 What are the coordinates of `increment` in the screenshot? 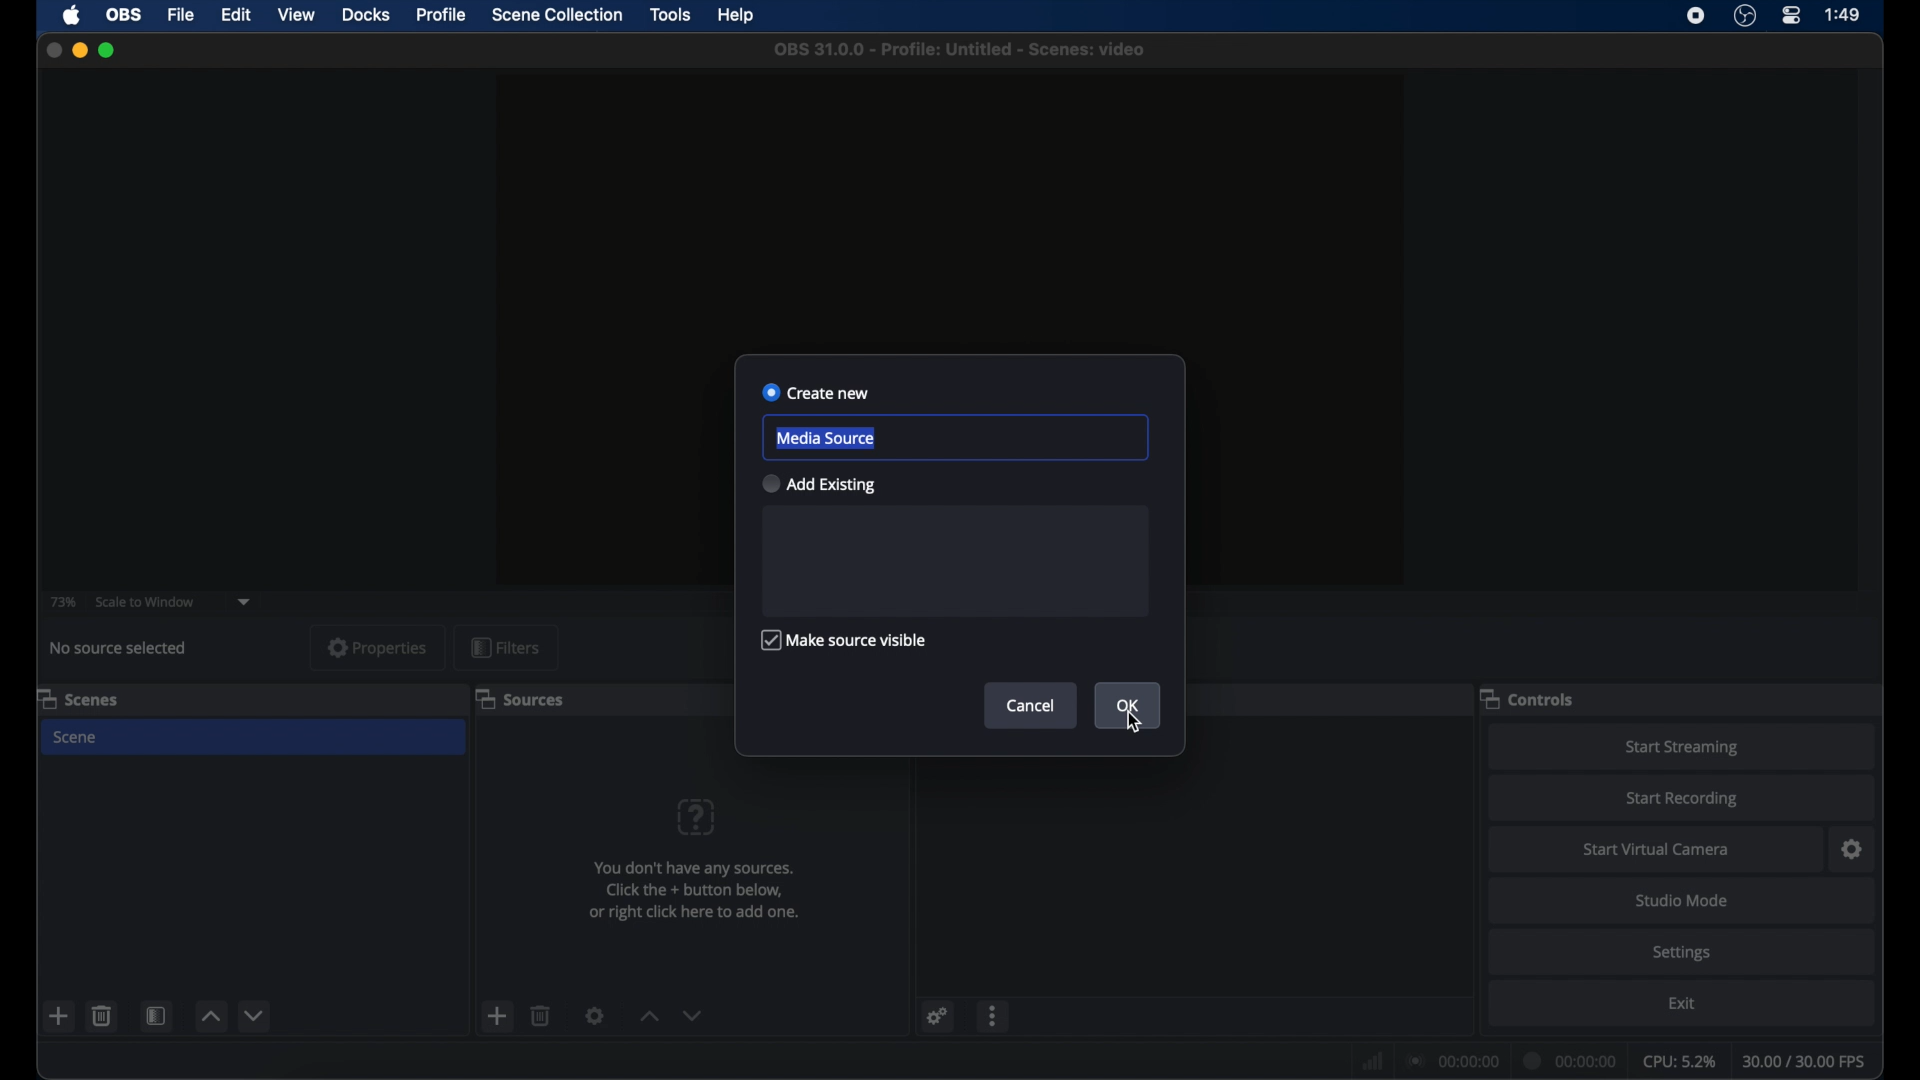 It's located at (648, 1015).